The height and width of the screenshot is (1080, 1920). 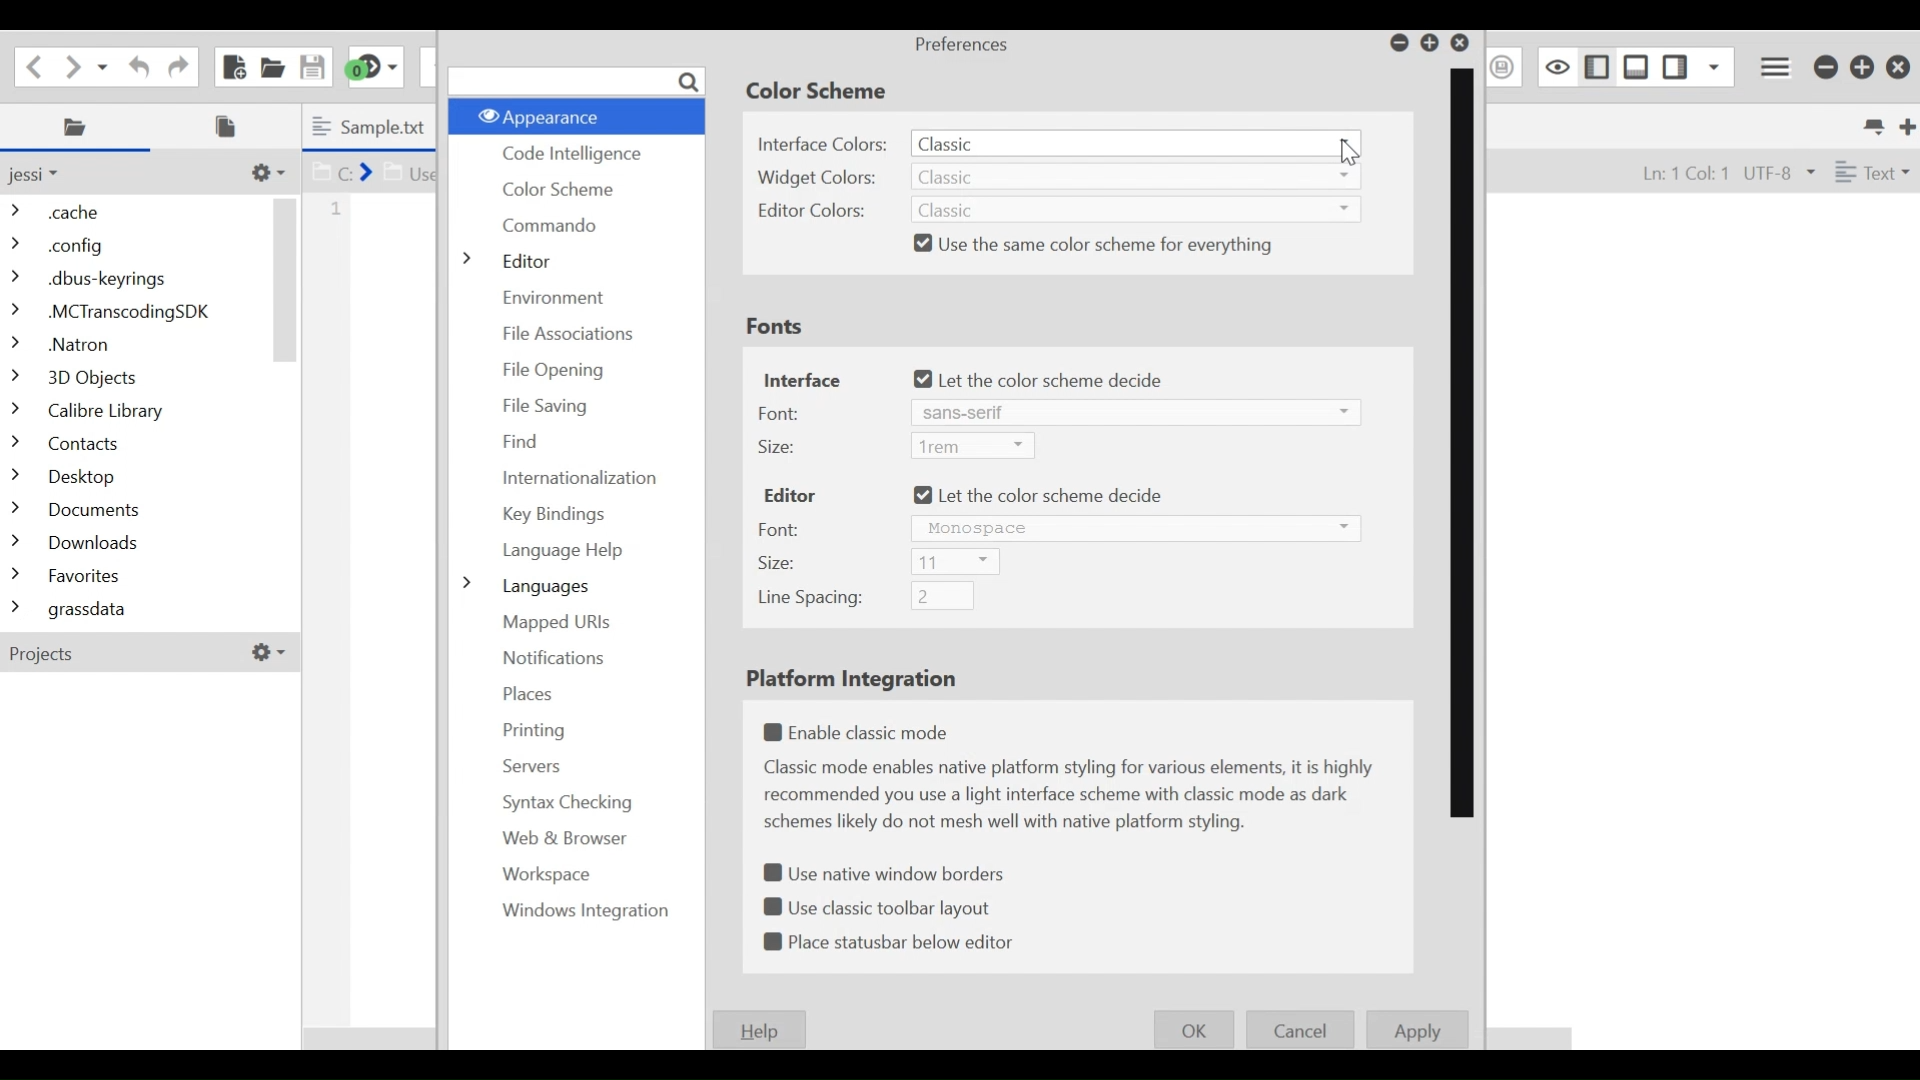 I want to click on Size Dropdown menu, so click(x=970, y=444).